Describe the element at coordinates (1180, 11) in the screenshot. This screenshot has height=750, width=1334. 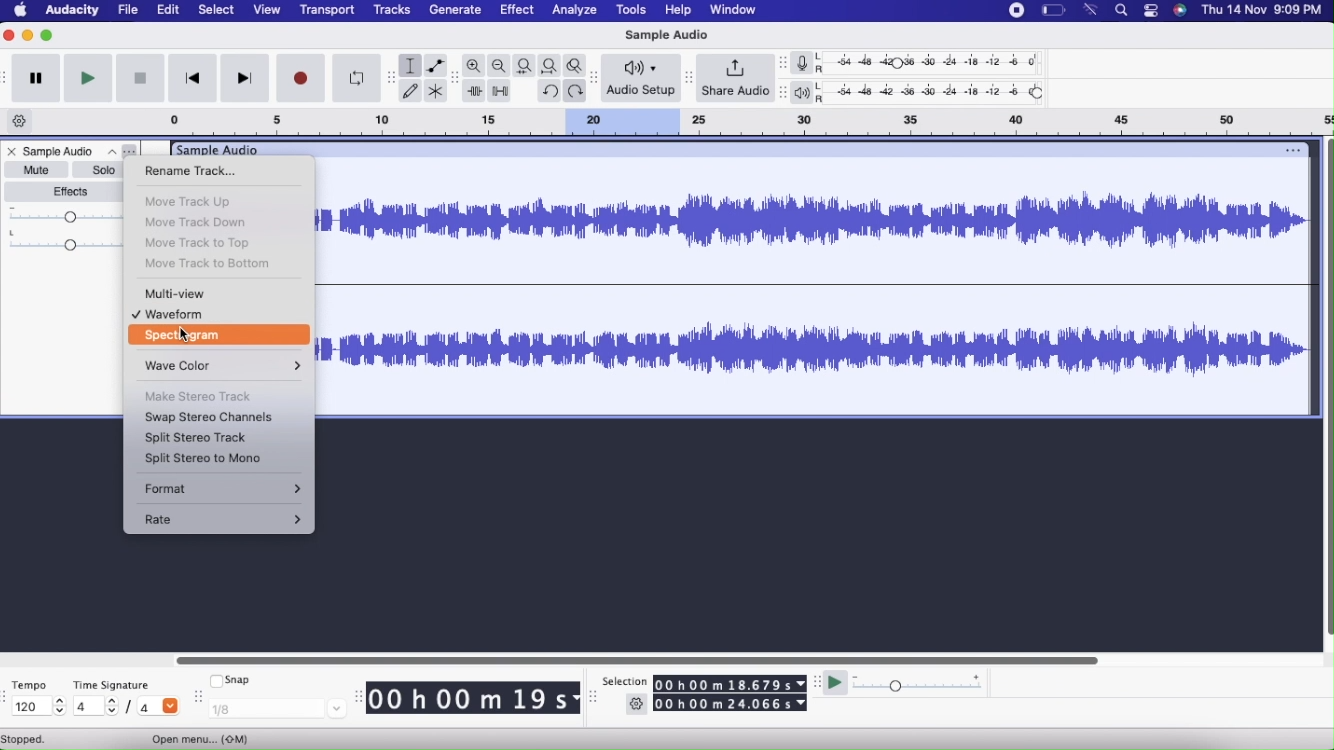
I see `app icon` at that location.